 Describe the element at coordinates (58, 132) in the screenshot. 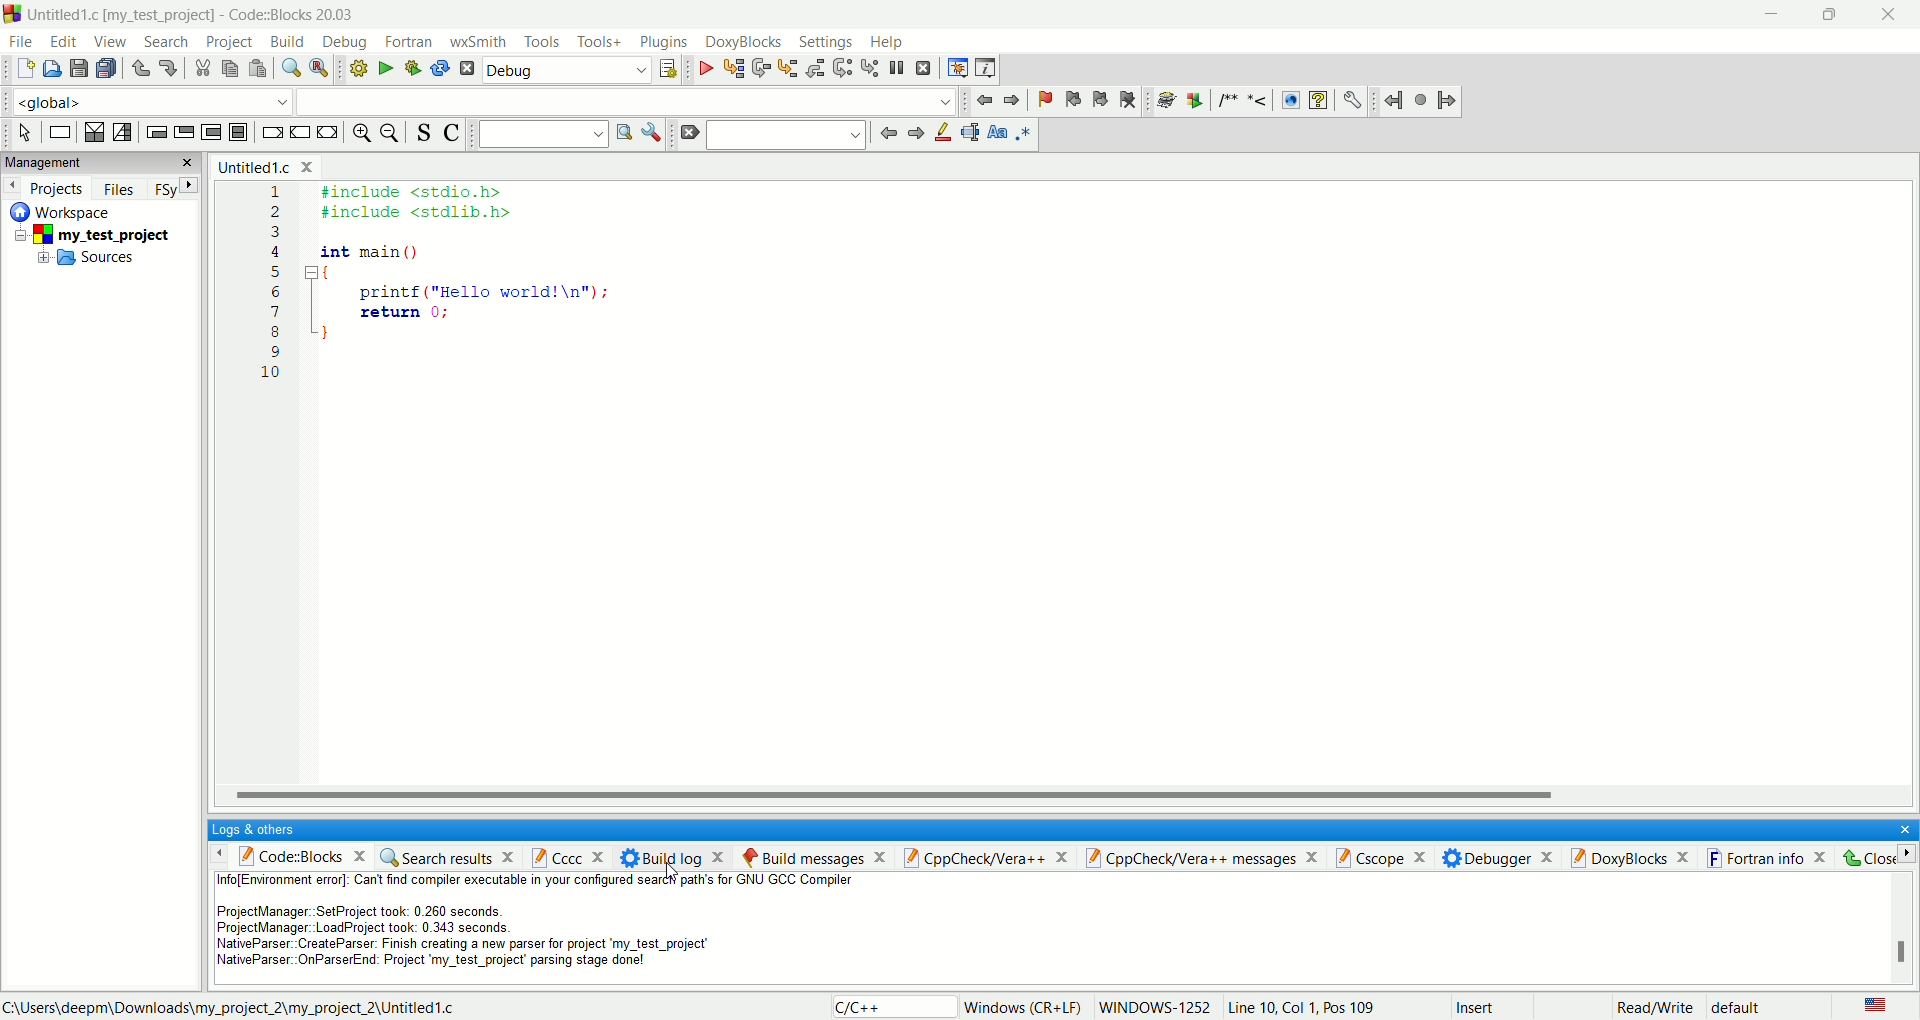

I see `instruction` at that location.